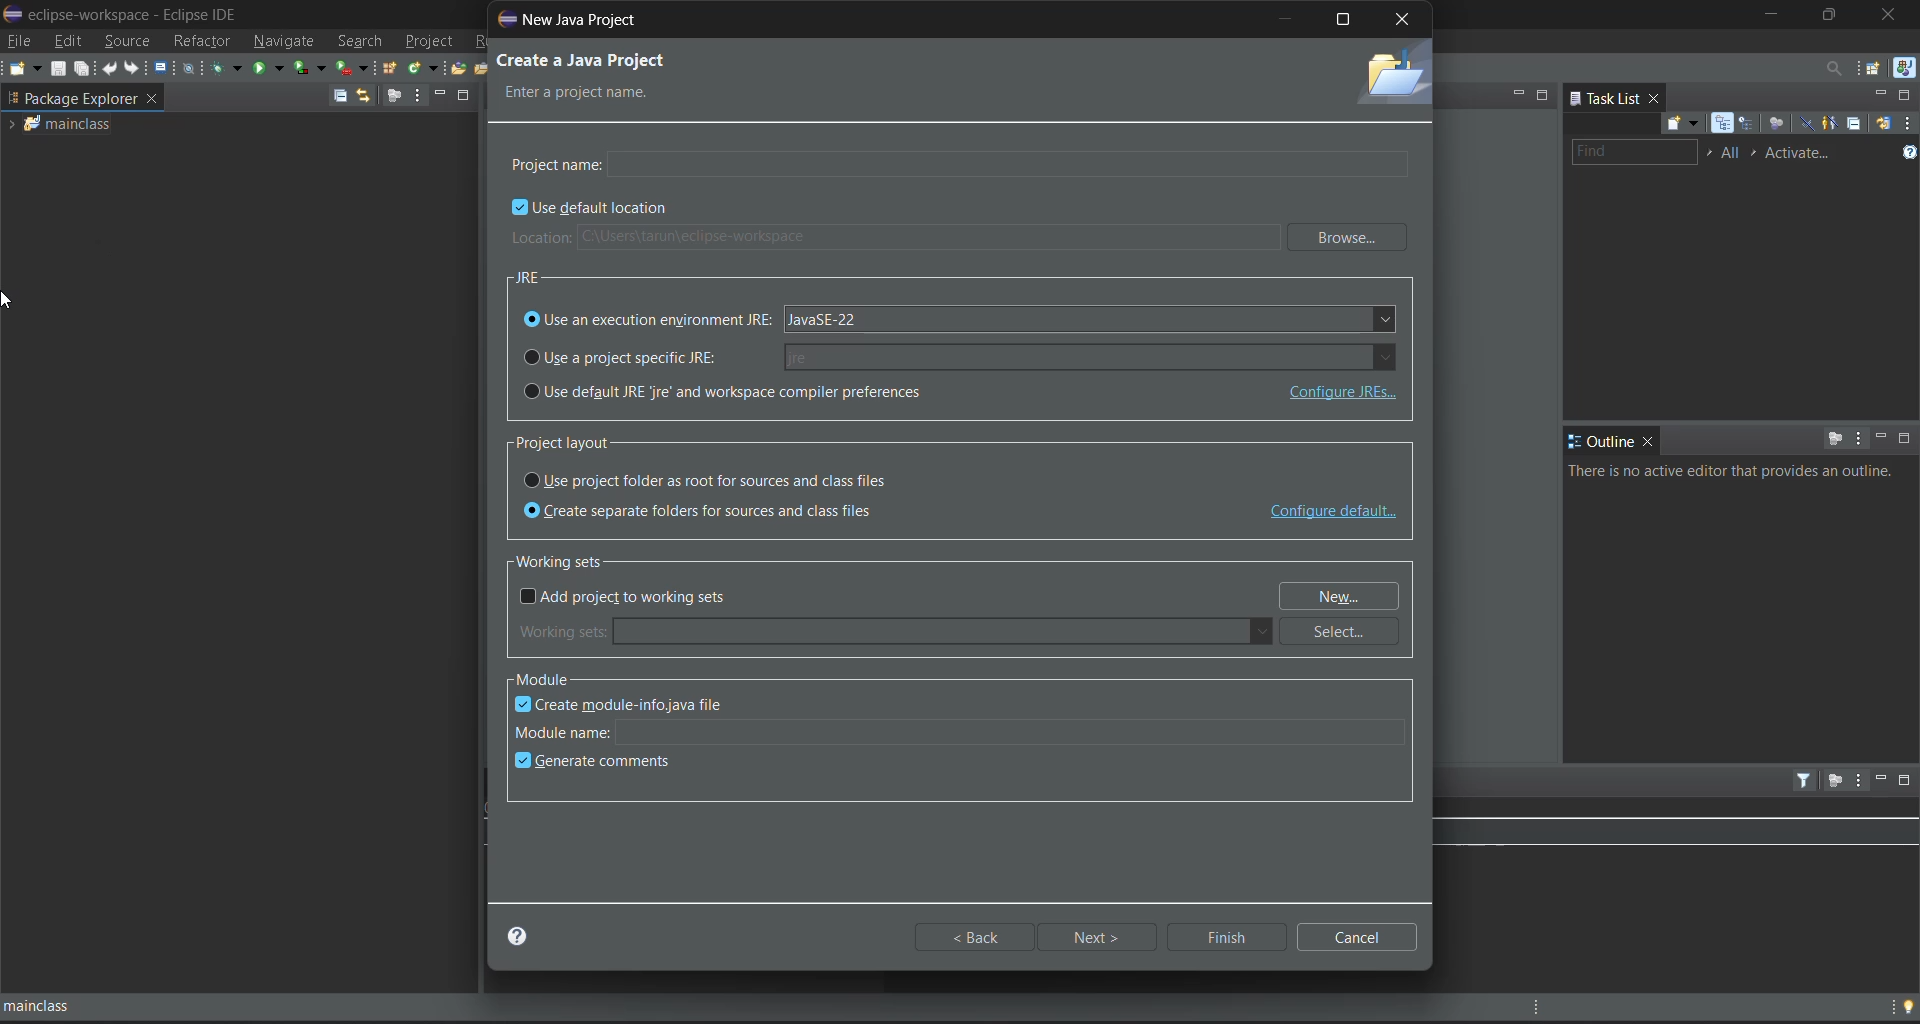 Image resolution: width=1920 pixels, height=1024 pixels. I want to click on access commands and other items, so click(1828, 66).